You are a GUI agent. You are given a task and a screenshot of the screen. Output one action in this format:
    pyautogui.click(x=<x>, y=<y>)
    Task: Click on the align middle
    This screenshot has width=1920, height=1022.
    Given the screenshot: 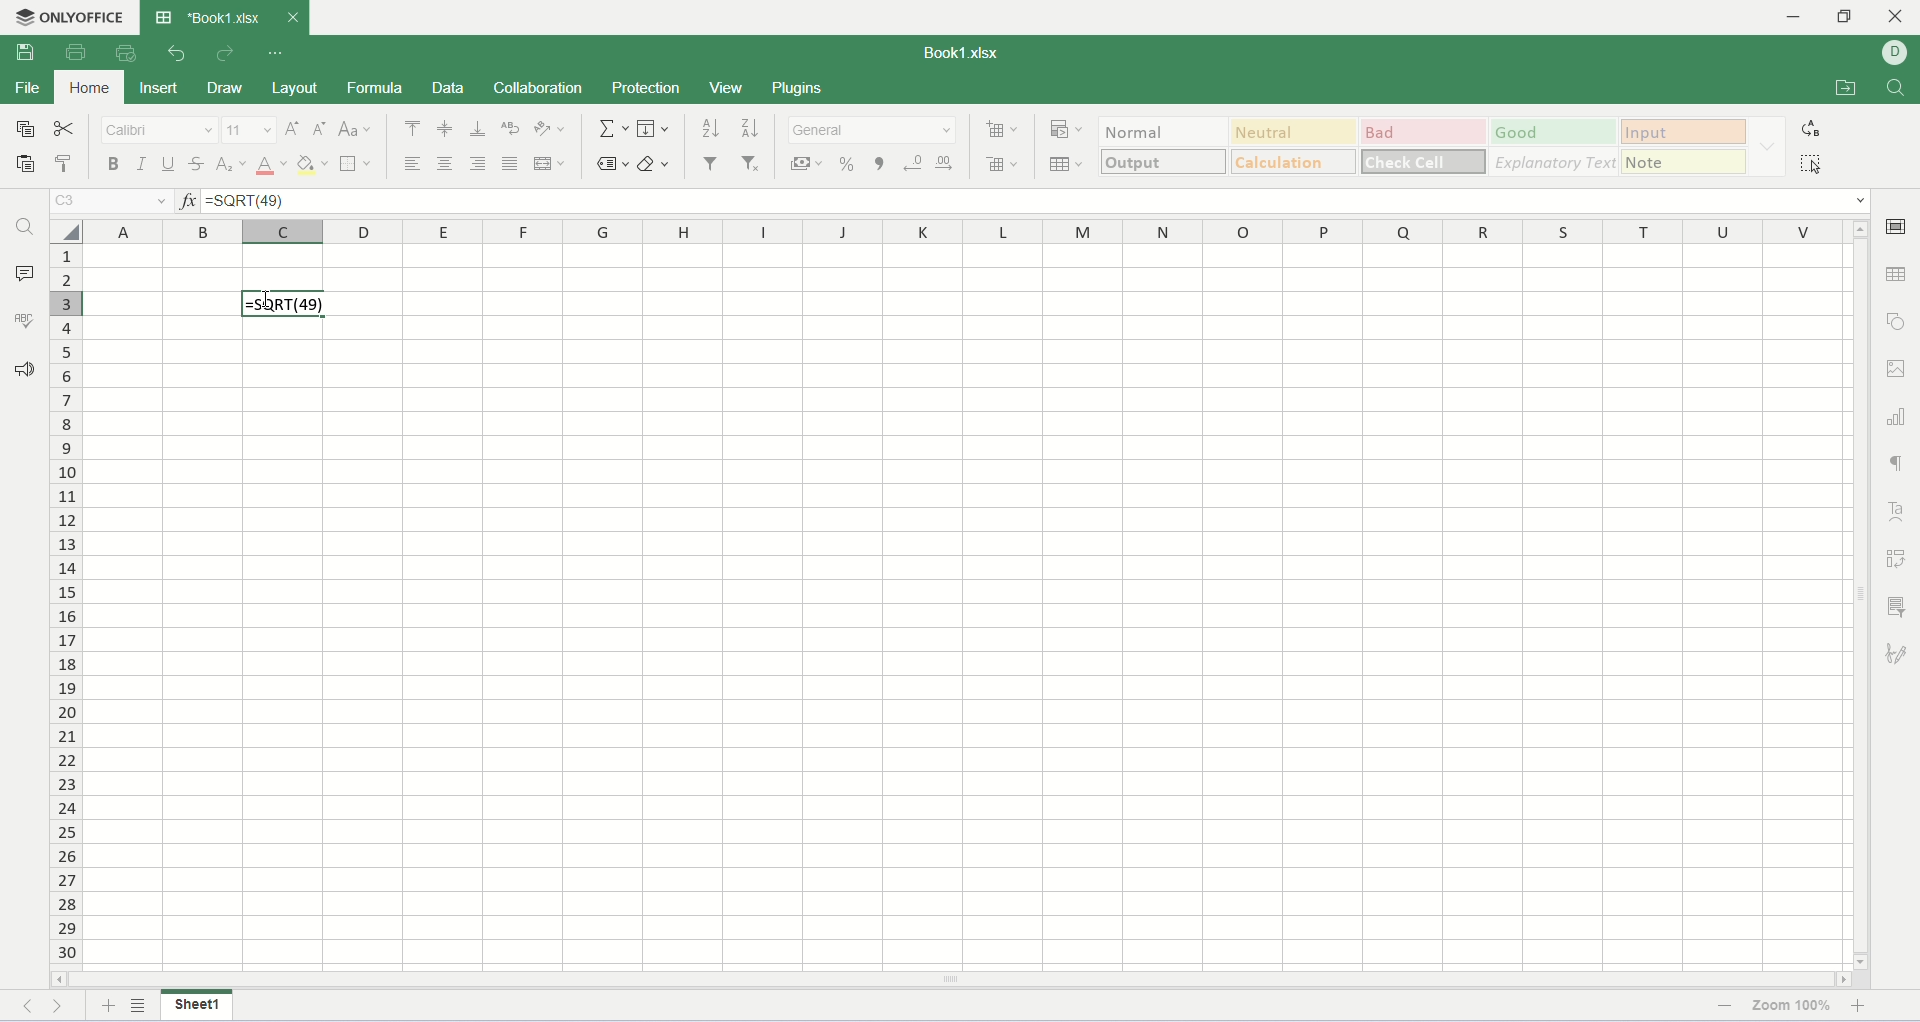 What is the action you would take?
    pyautogui.click(x=448, y=127)
    